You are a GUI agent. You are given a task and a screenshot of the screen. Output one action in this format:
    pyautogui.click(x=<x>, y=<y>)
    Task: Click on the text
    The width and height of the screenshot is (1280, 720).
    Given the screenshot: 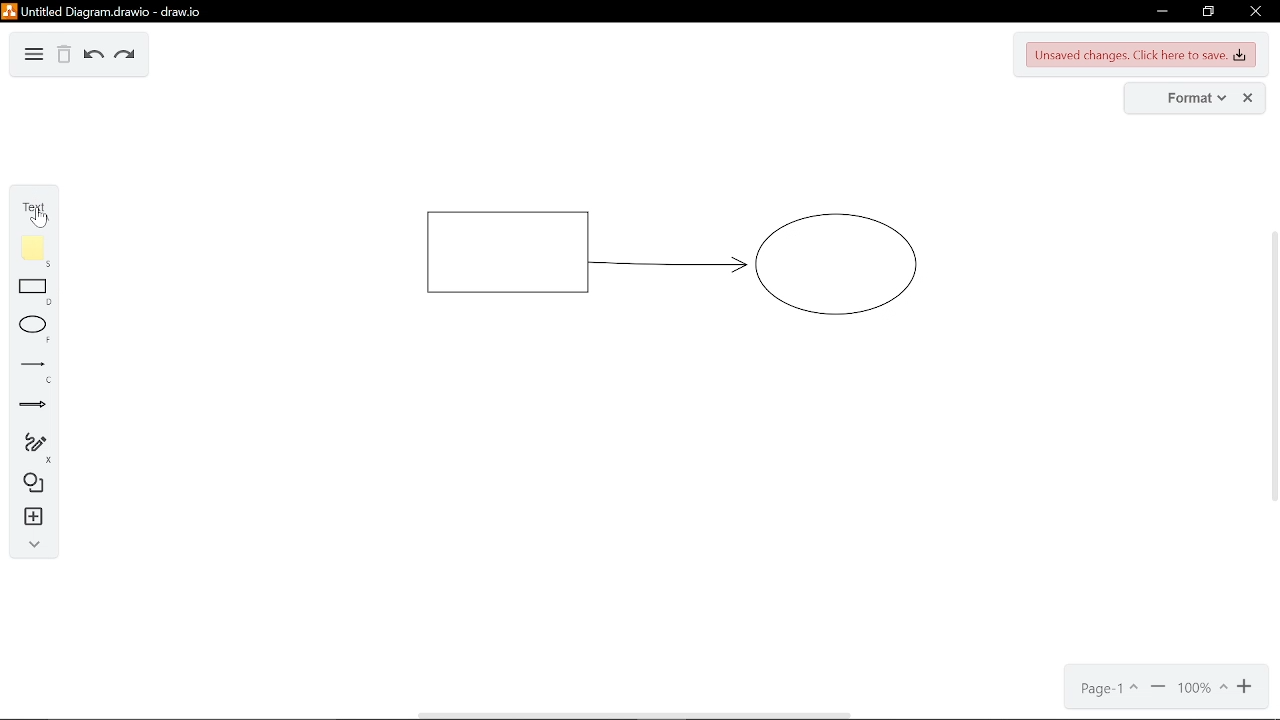 What is the action you would take?
    pyautogui.click(x=34, y=213)
    